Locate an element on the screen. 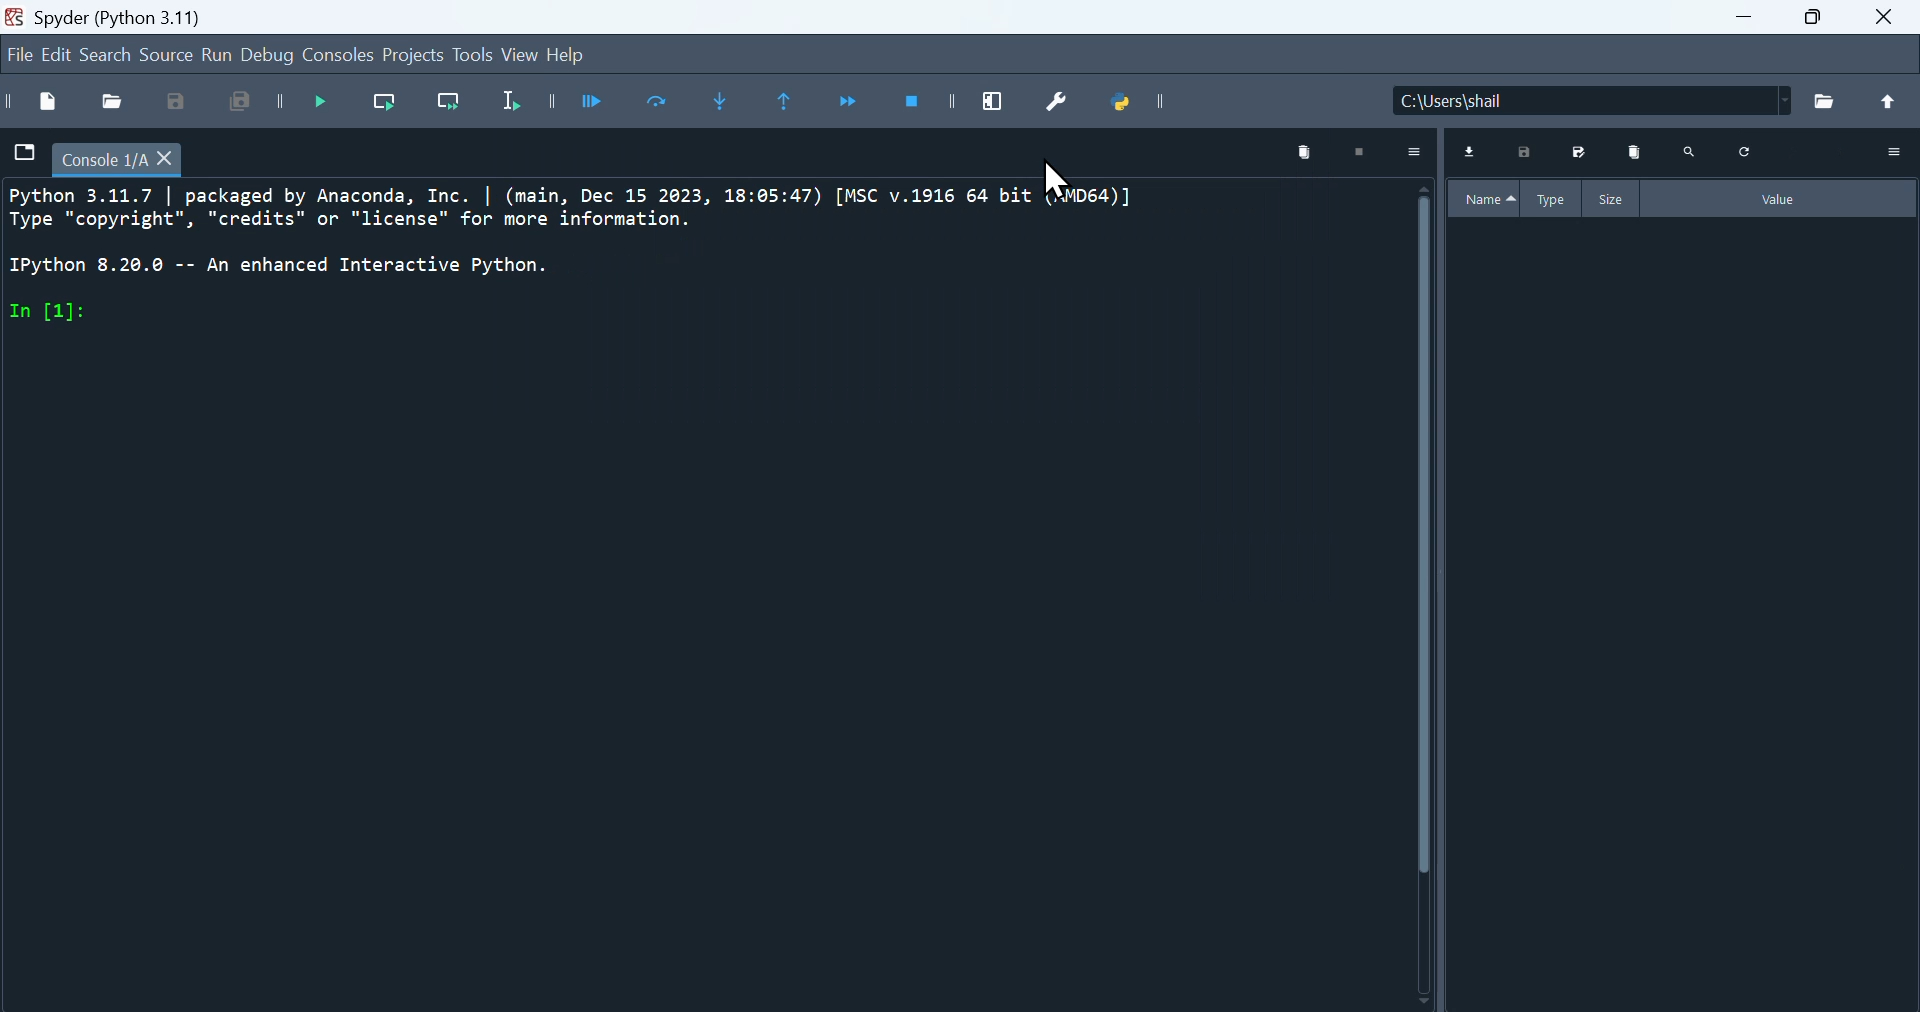  Save as is located at coordinates (173, 102).